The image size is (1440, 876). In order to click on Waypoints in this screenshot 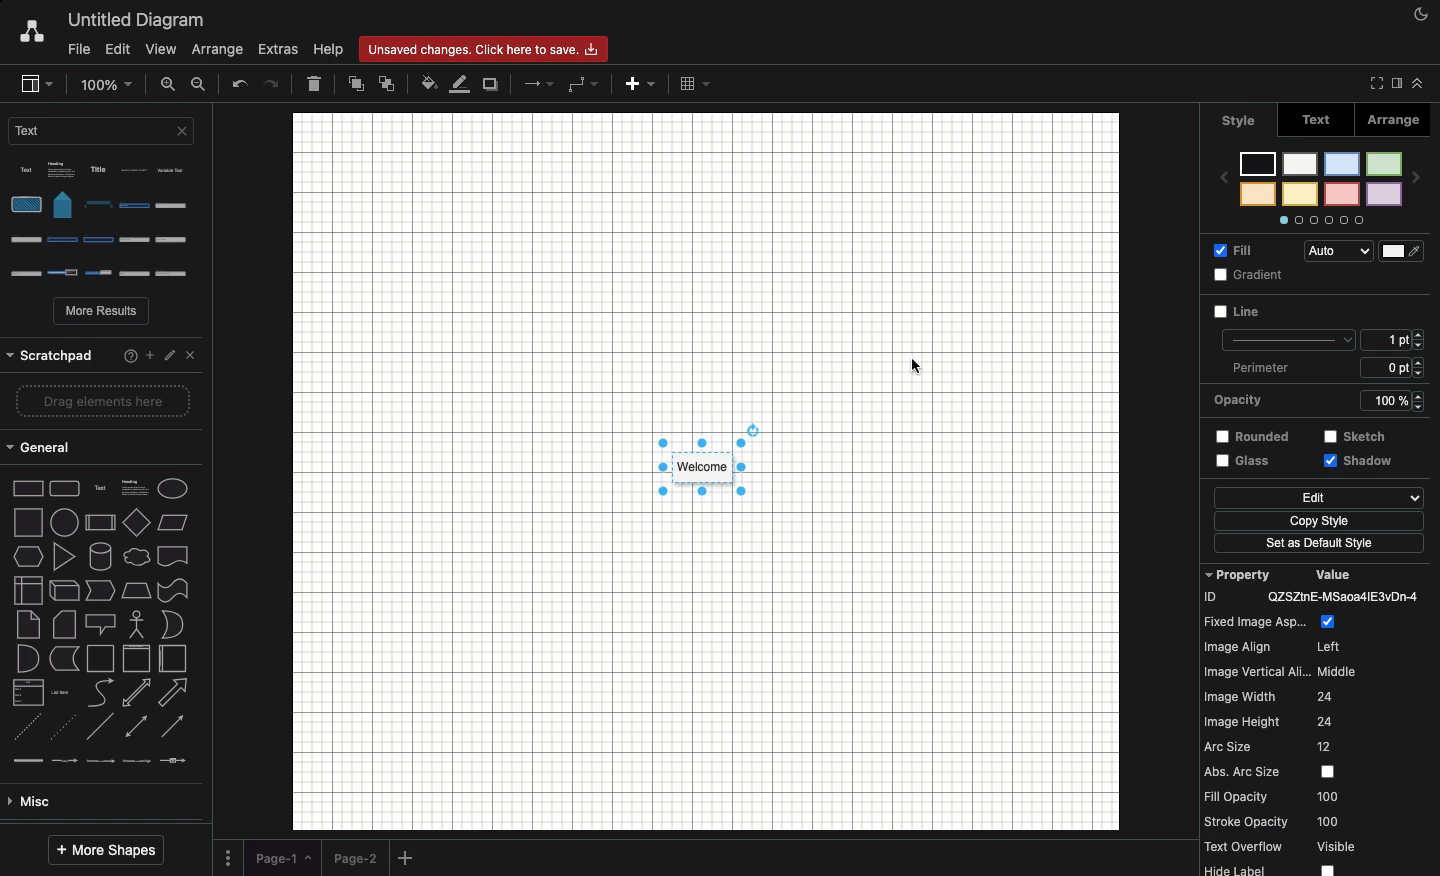, I will do `click(583, 85)`.